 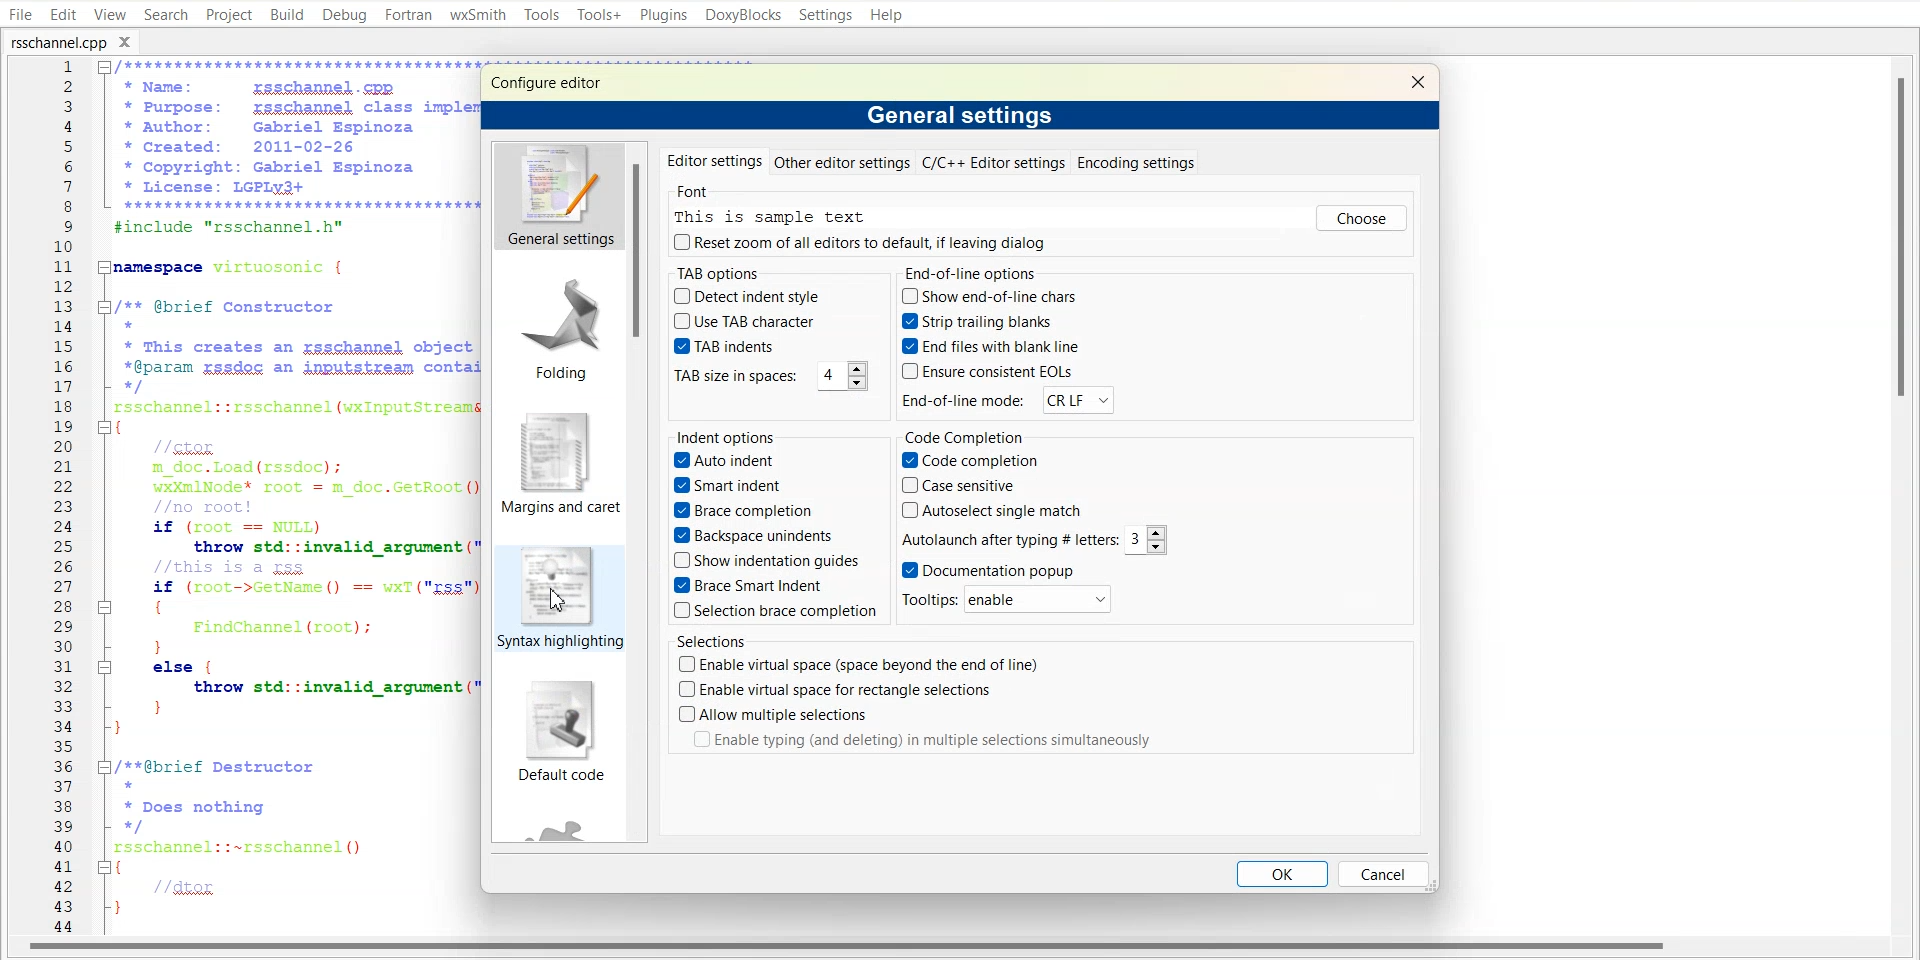 What do you see at coordinates (963, 438) in the screenshot?
I see `code Completion` at bounding box center [963, 438].